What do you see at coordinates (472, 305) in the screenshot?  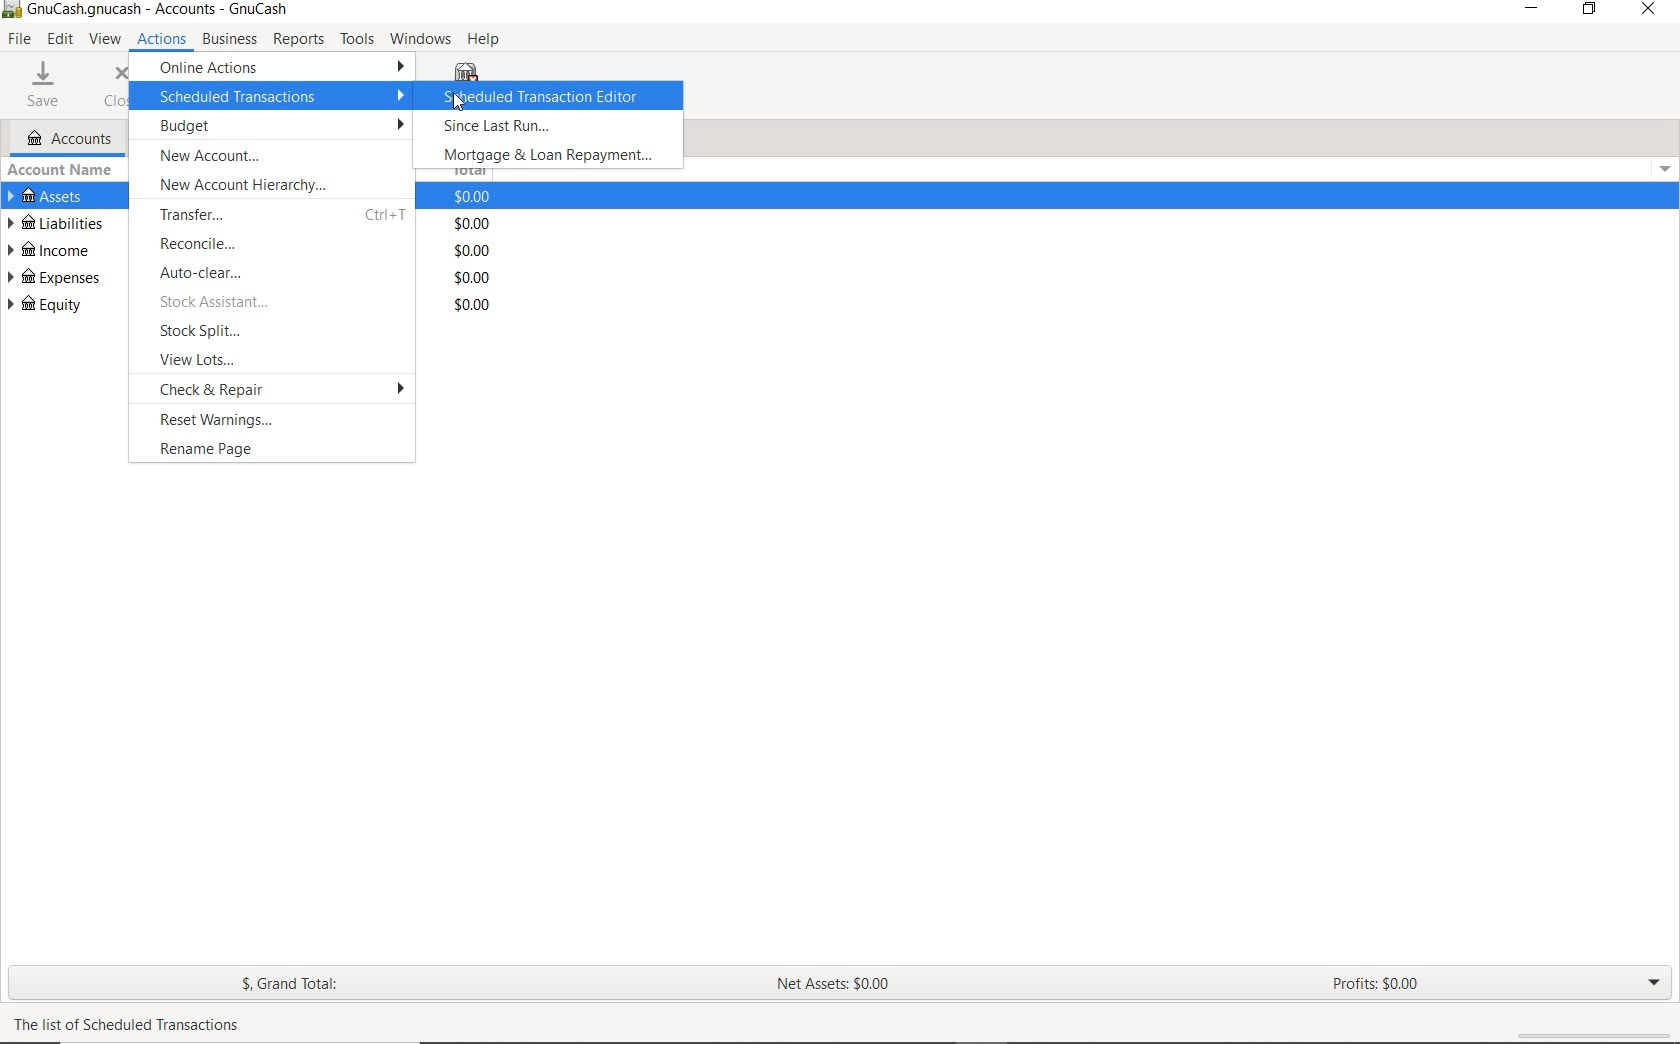 I see `total` at bounding box center [472, 305].